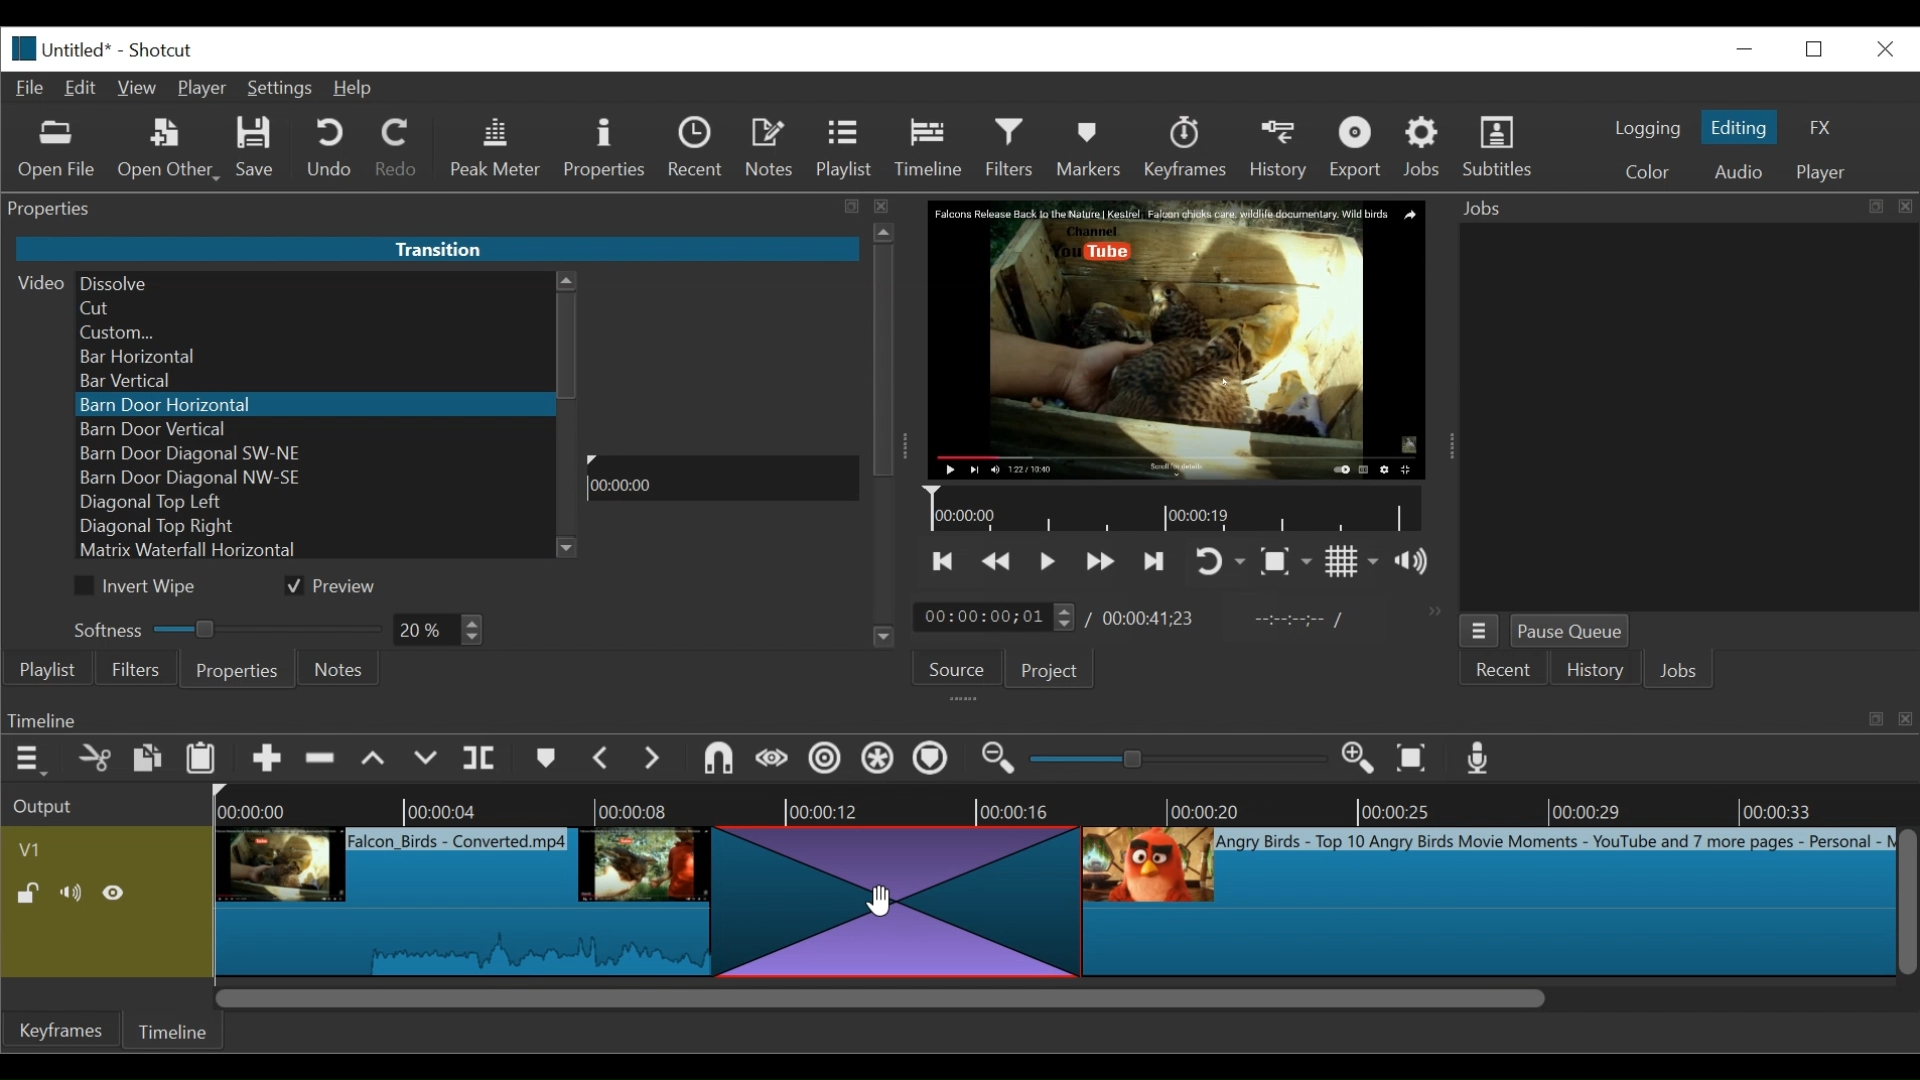  I want to click on Ripple all tracks, so click(879, 760).